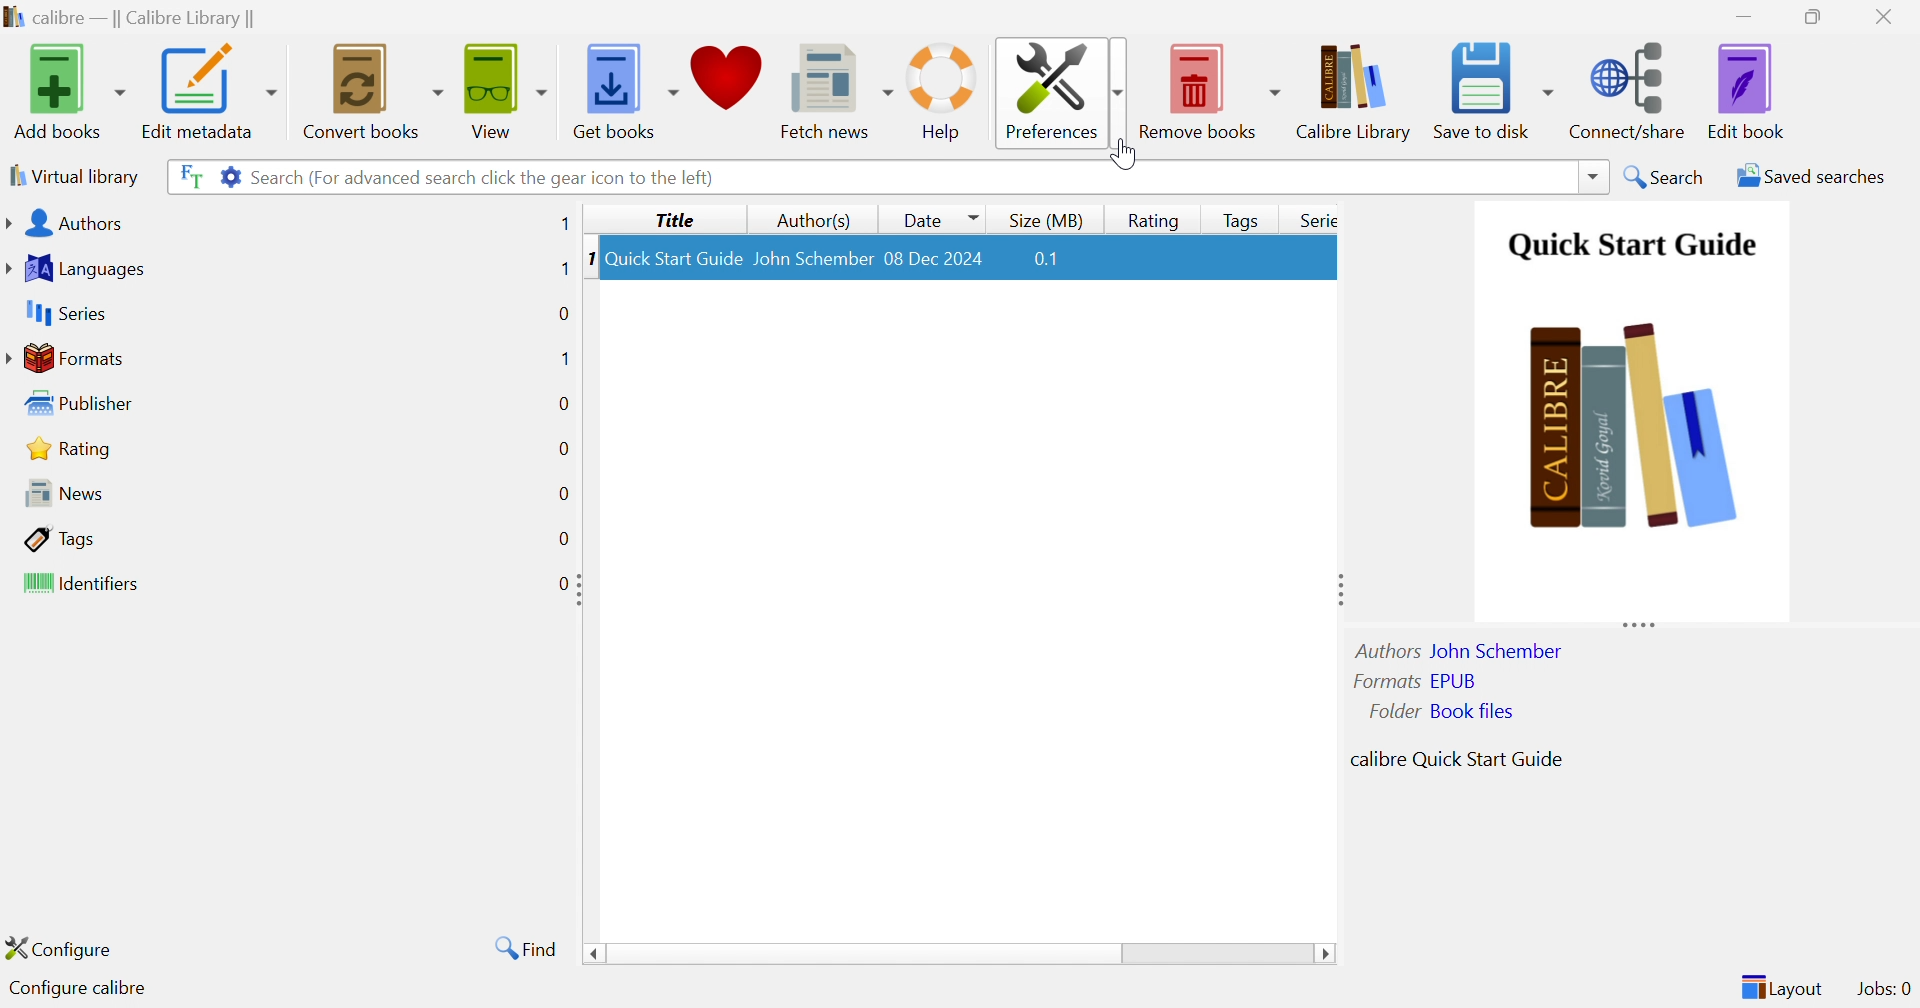 The width and height of the screenshot is (1920, 1008). What do you see at coordinates (1809, 176) in the screenshot?
I see `Saved searches` at bounding box center [1809, 176].